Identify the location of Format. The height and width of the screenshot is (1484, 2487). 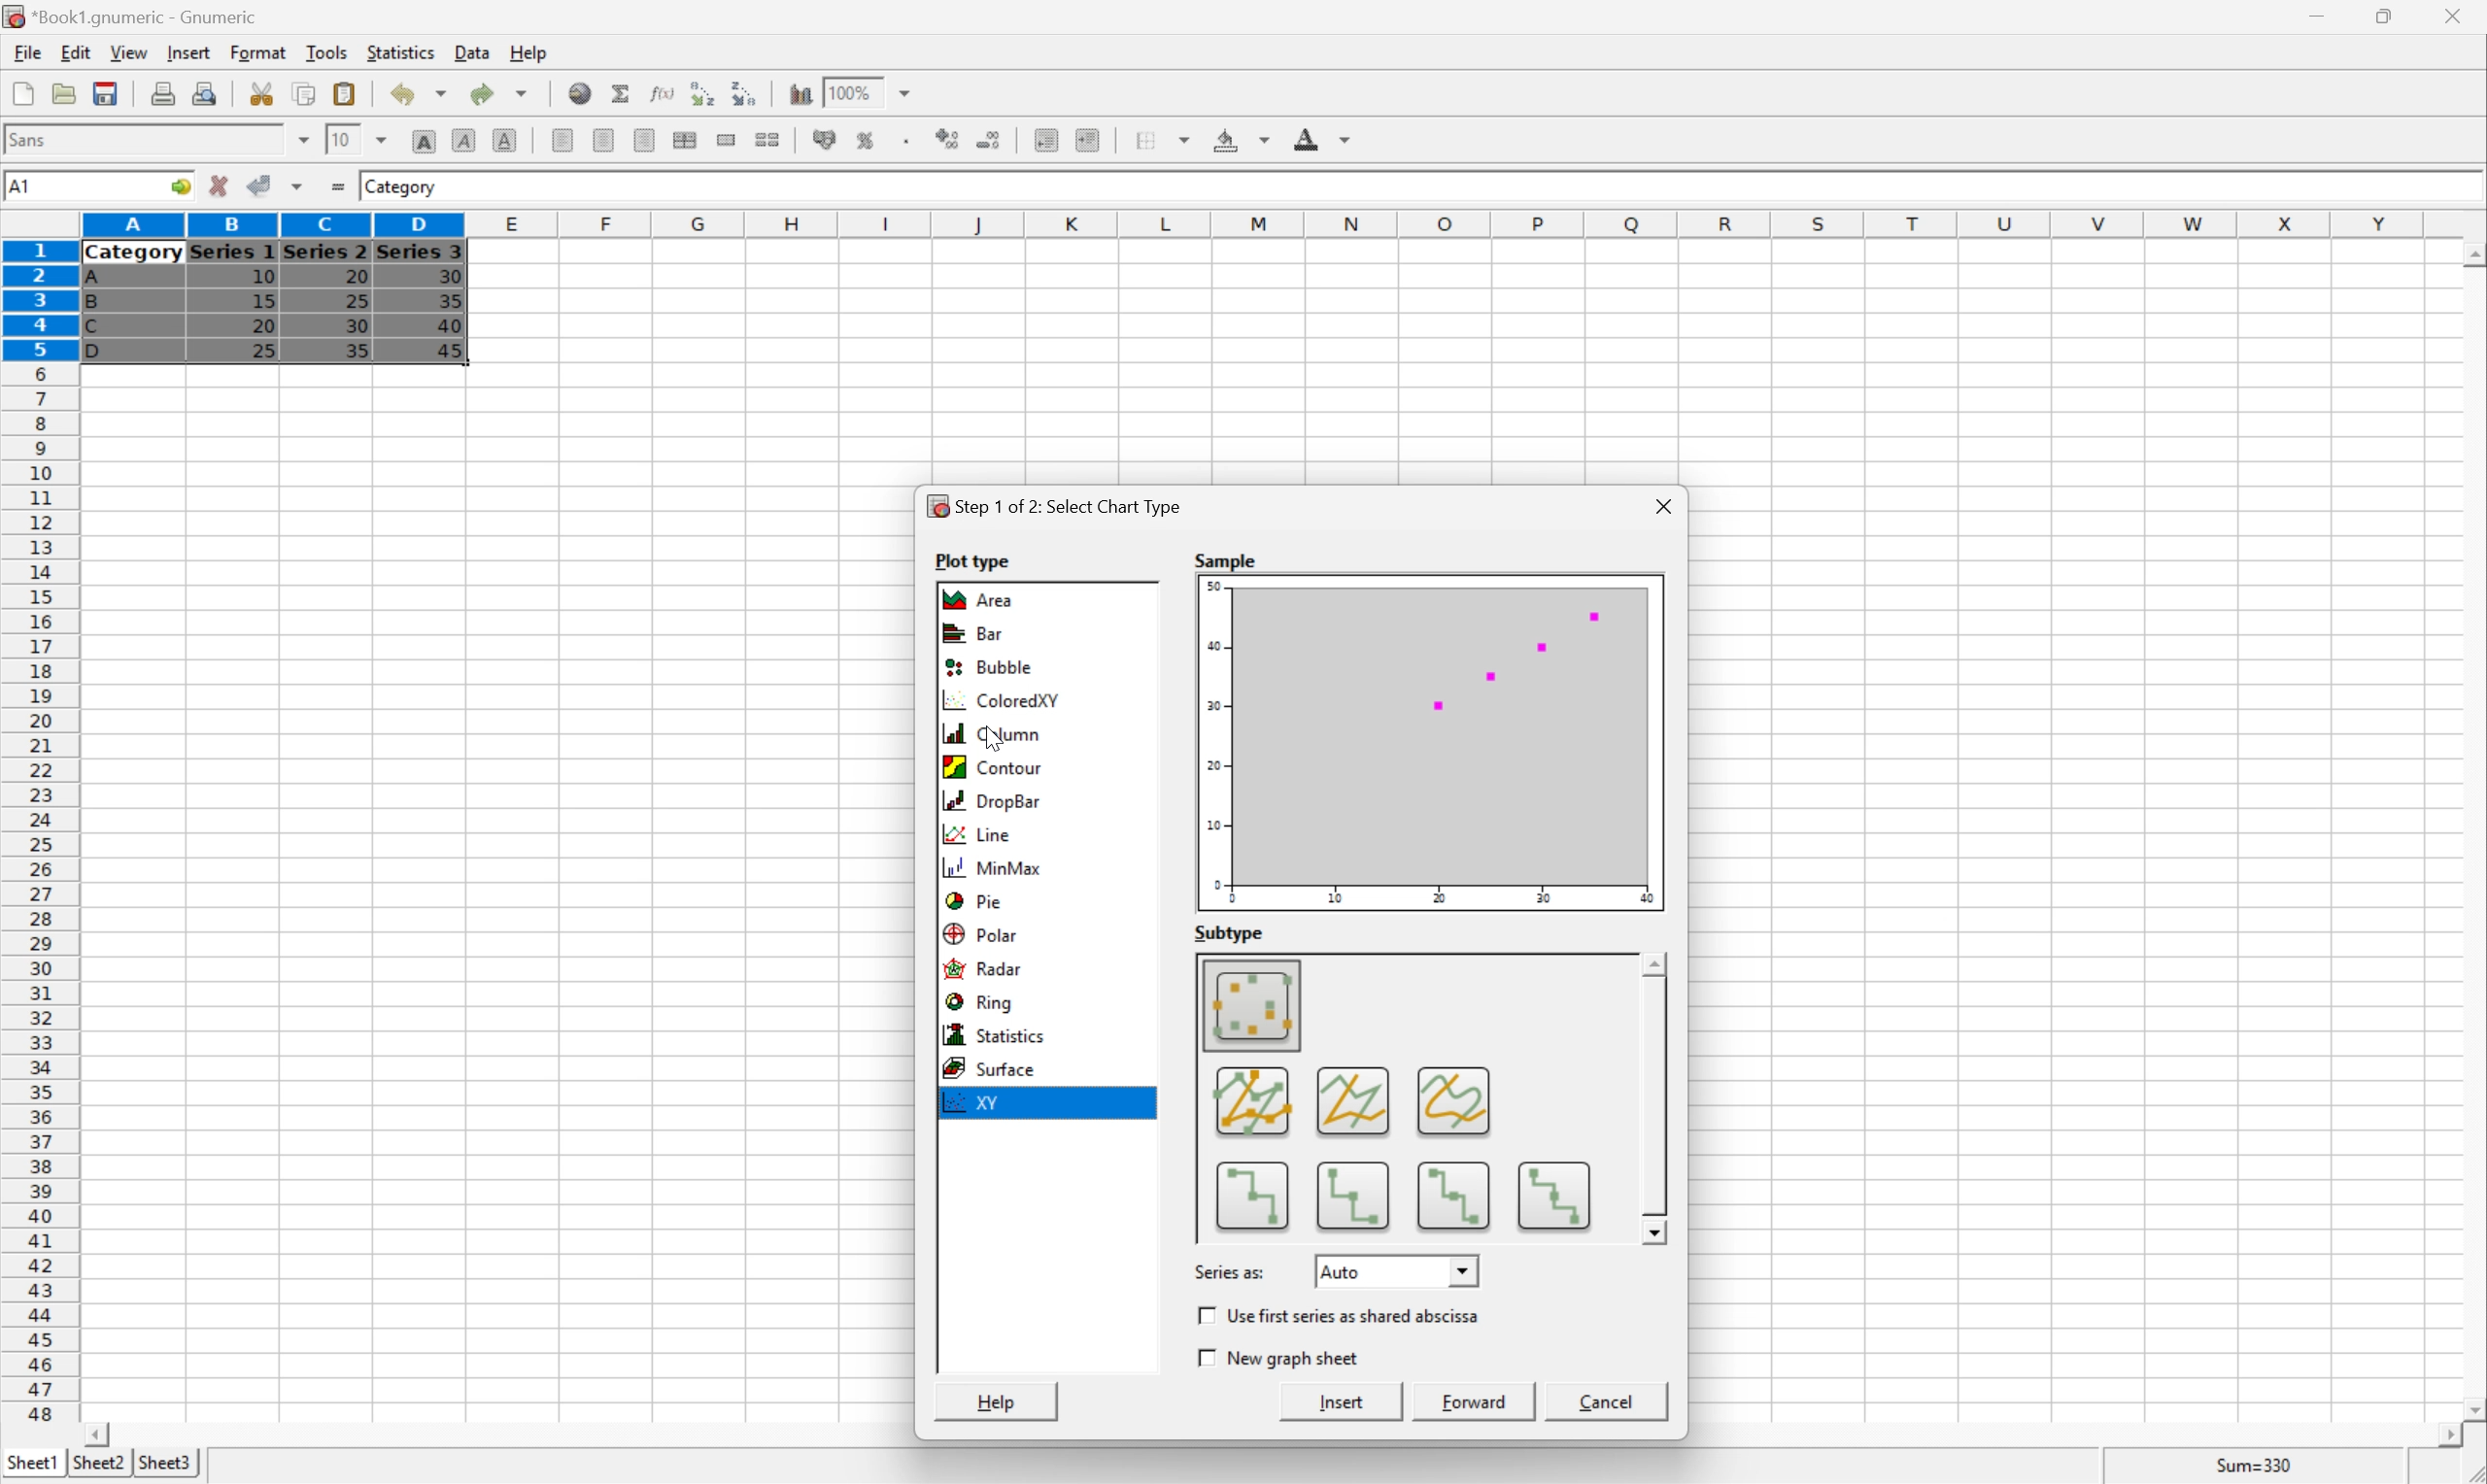
(258, 51).